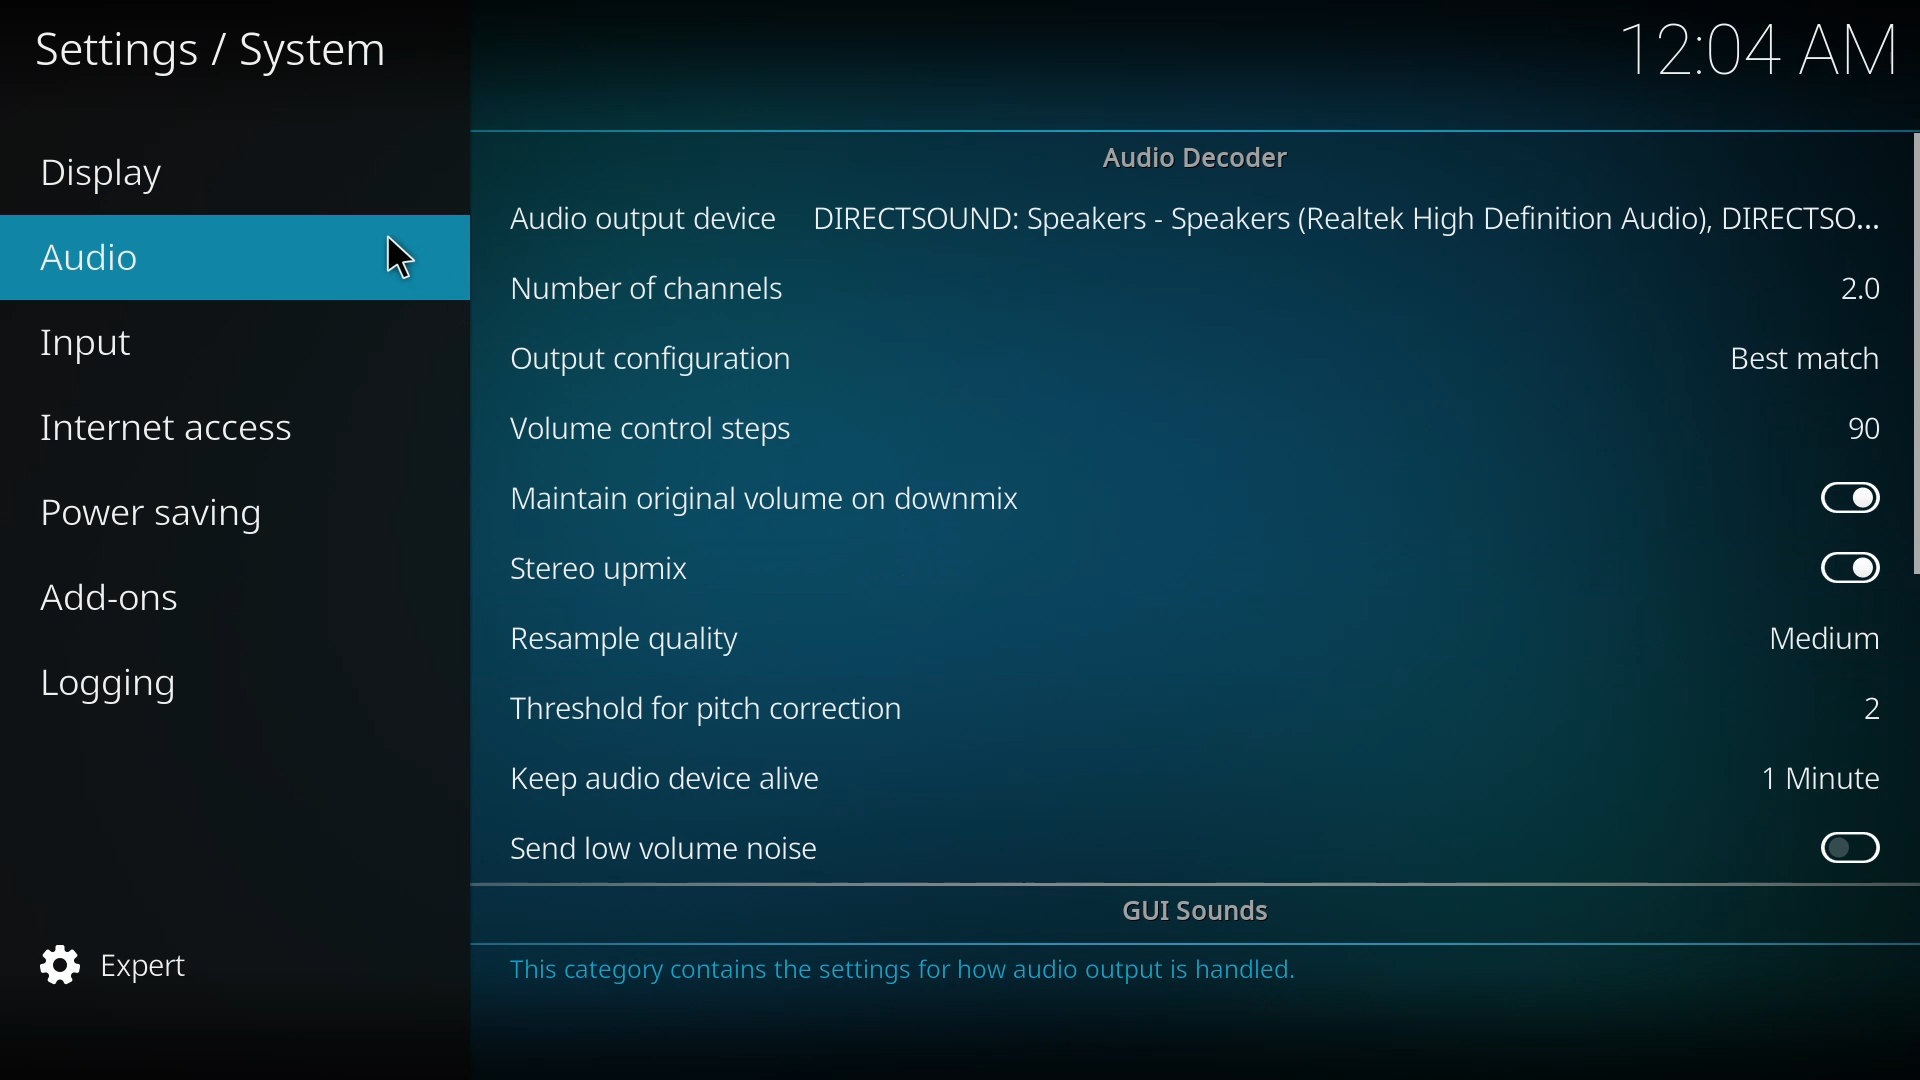 Image resolution: width=1920 pixels, height=1080 pixels. I want to click on medium, so click(1819, 641).